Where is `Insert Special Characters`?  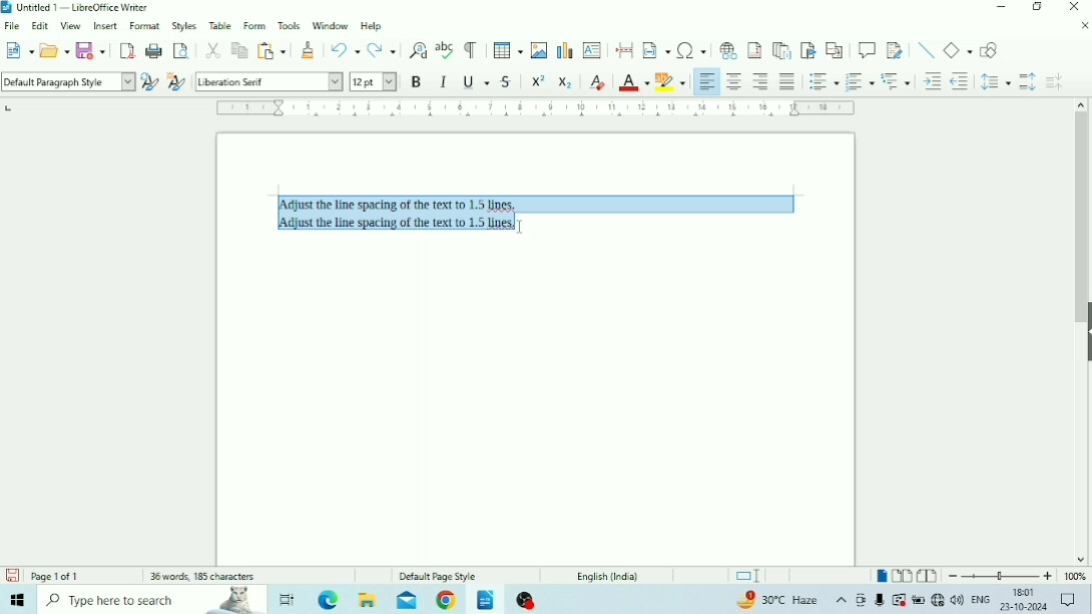
Insert Special Characters is located at coordinates (692, 49).